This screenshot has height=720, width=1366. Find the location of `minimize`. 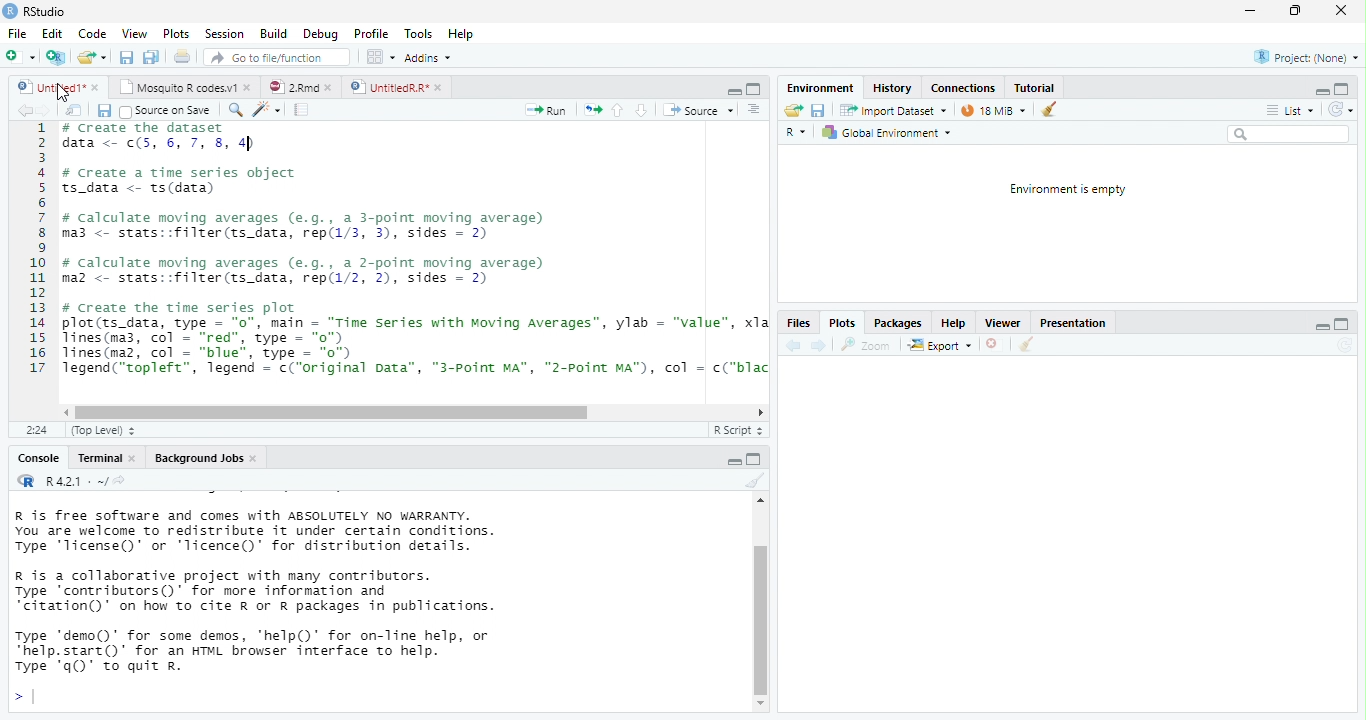

minimize is located at coordinates (1323, 329).